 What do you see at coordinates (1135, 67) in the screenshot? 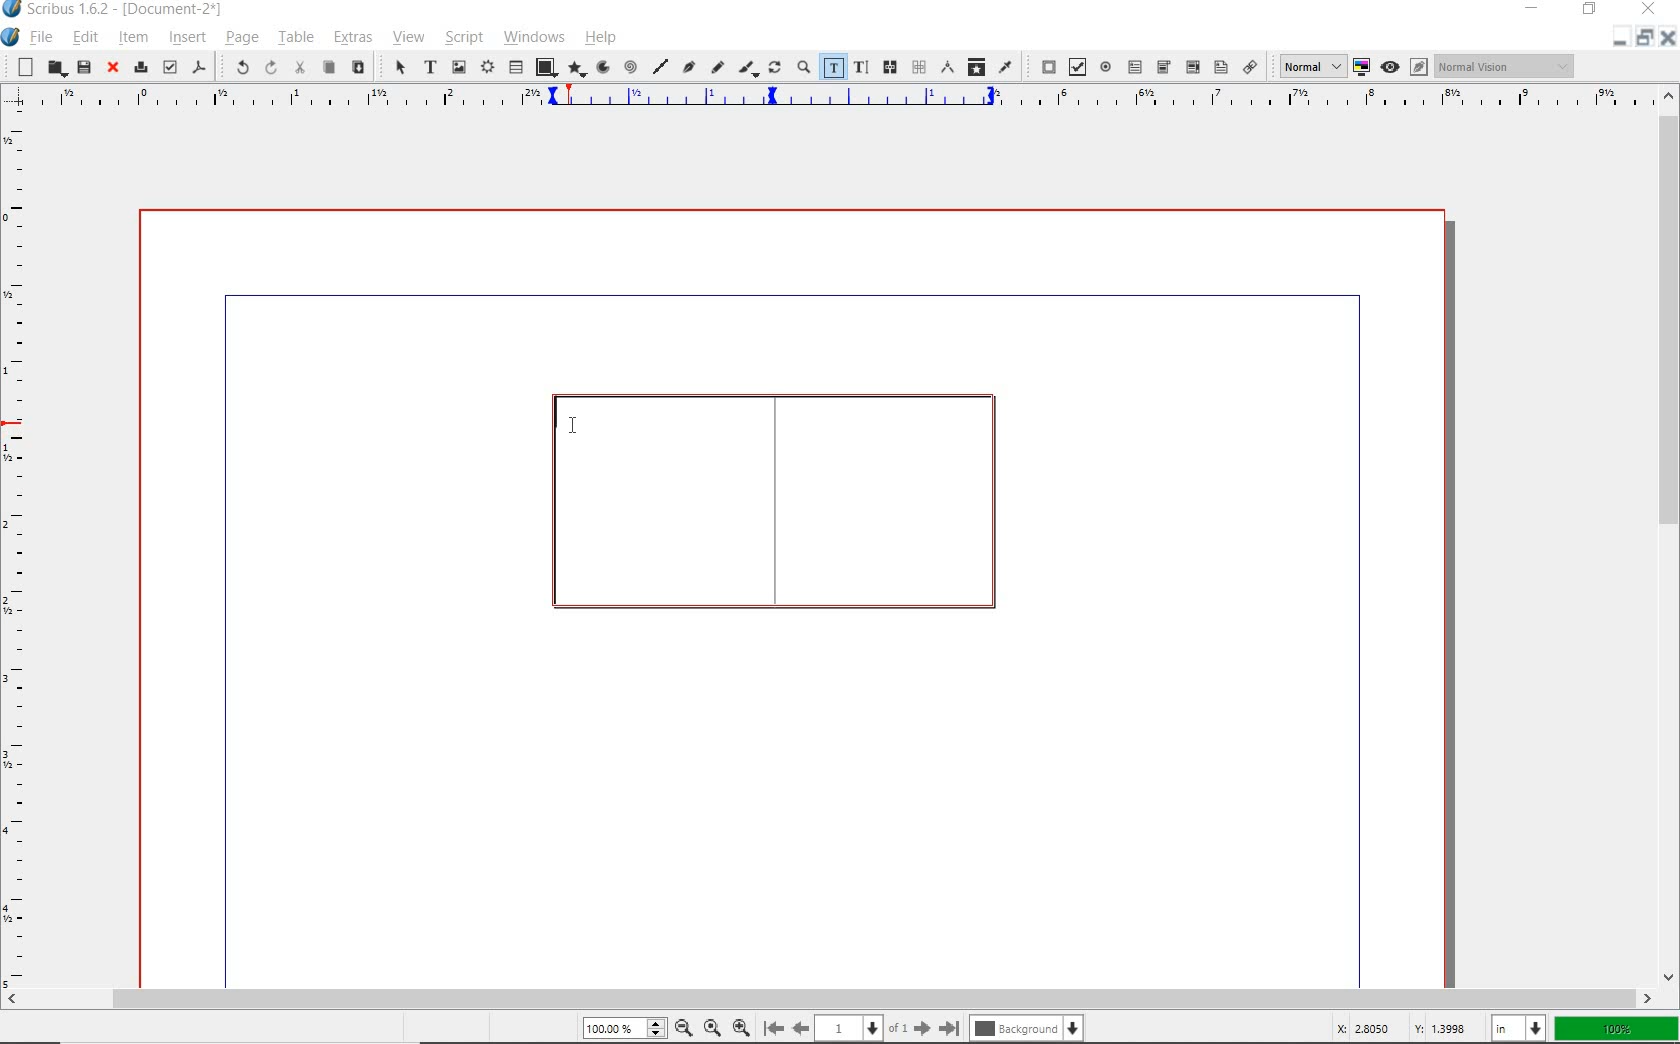
I see `pdf text field` at bounding box center [1135, 67].